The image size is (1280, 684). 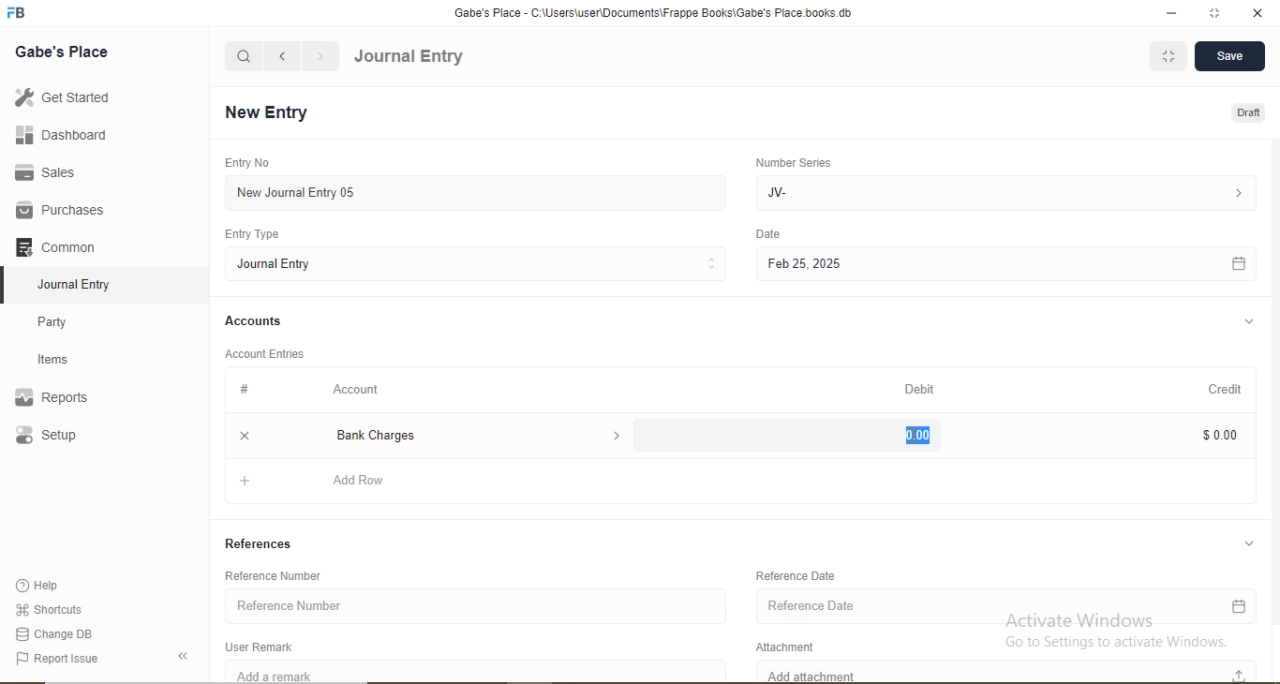 I want to click on Feb 25, 2025, so click(x=1005, y=265).